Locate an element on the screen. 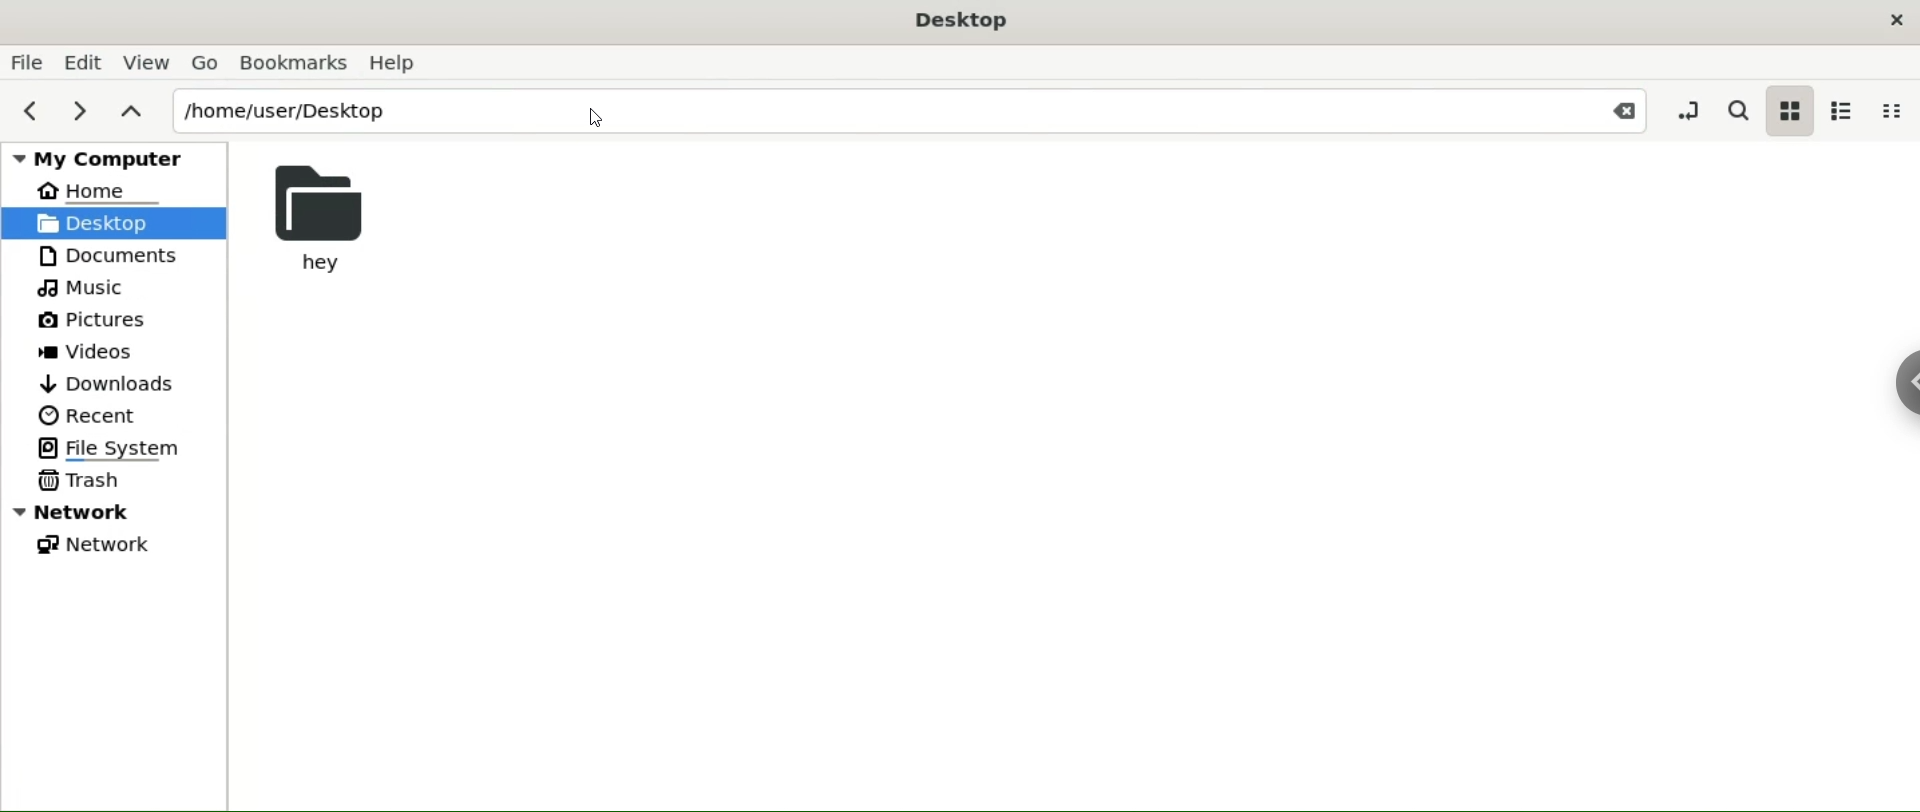 The height and width of the screenshot is (812, 1920). recent is located at coordinates (85, 415).